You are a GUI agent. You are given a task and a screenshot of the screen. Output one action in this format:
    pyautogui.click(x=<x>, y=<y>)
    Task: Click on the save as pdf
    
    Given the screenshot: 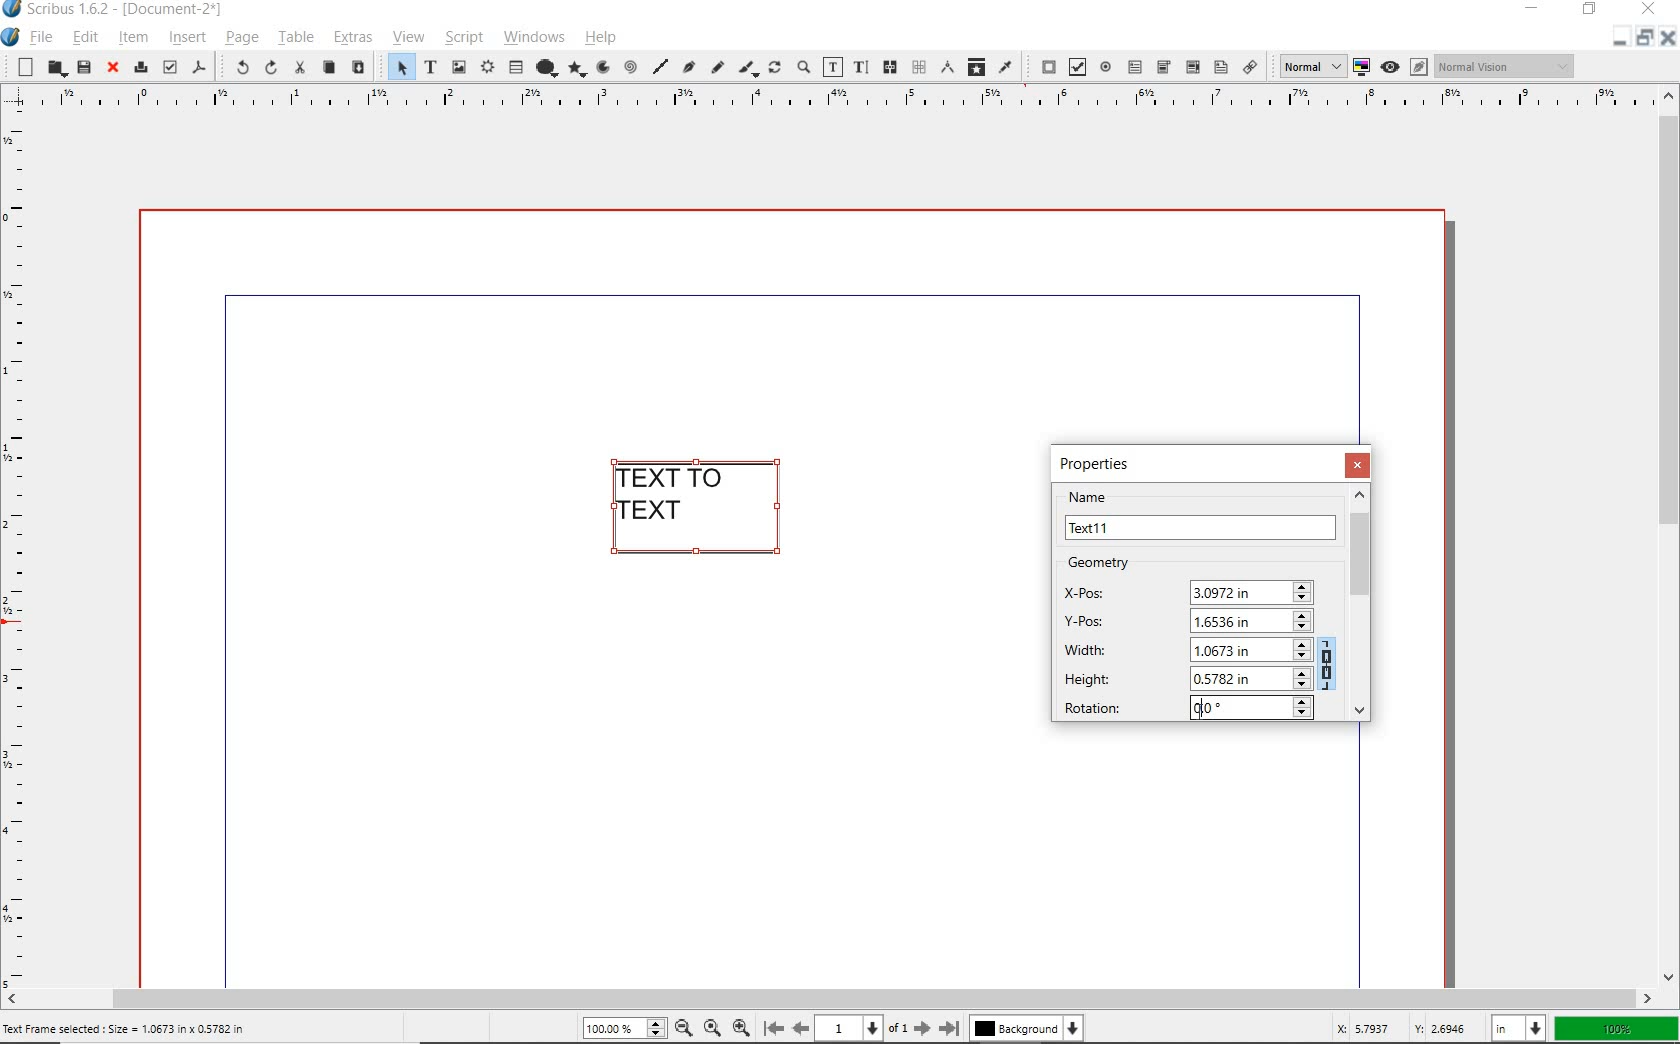 What is the action you would take?
    pyautogui.click(x=199, y=69)
    